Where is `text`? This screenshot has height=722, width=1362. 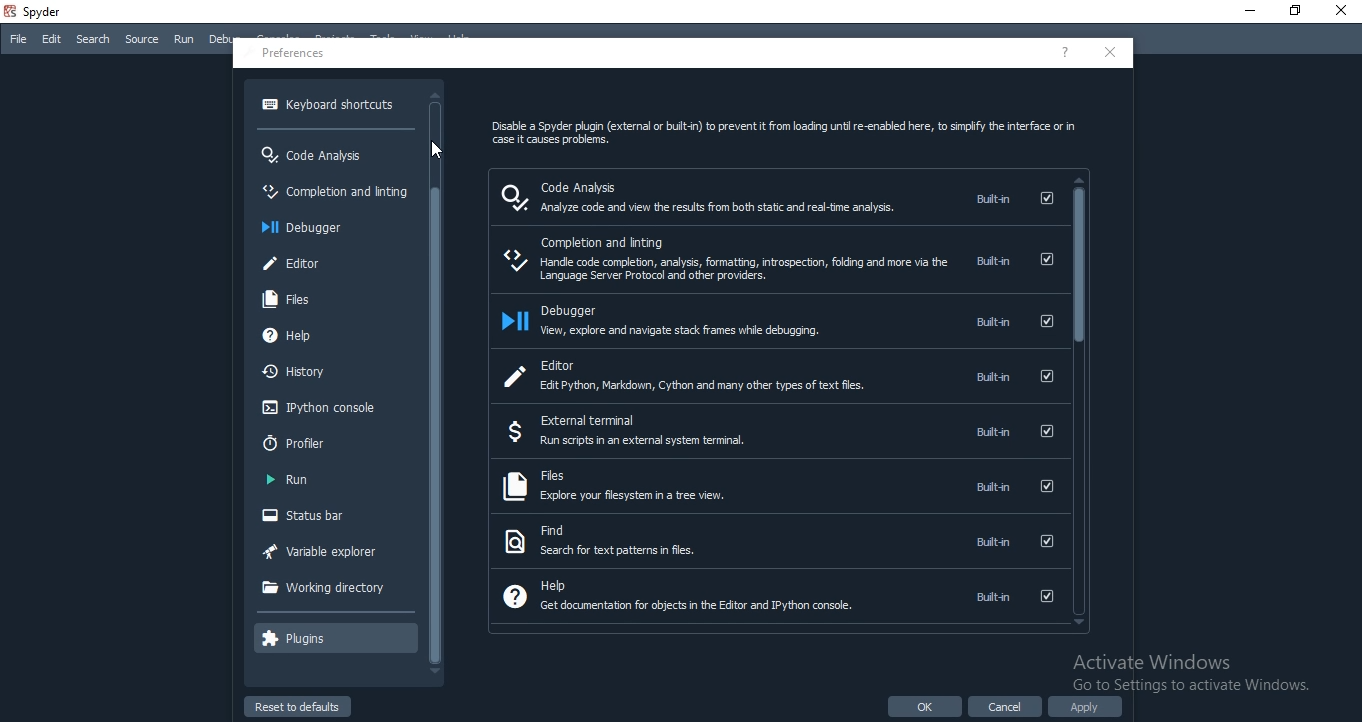
text is located at coordinates (997, 378).